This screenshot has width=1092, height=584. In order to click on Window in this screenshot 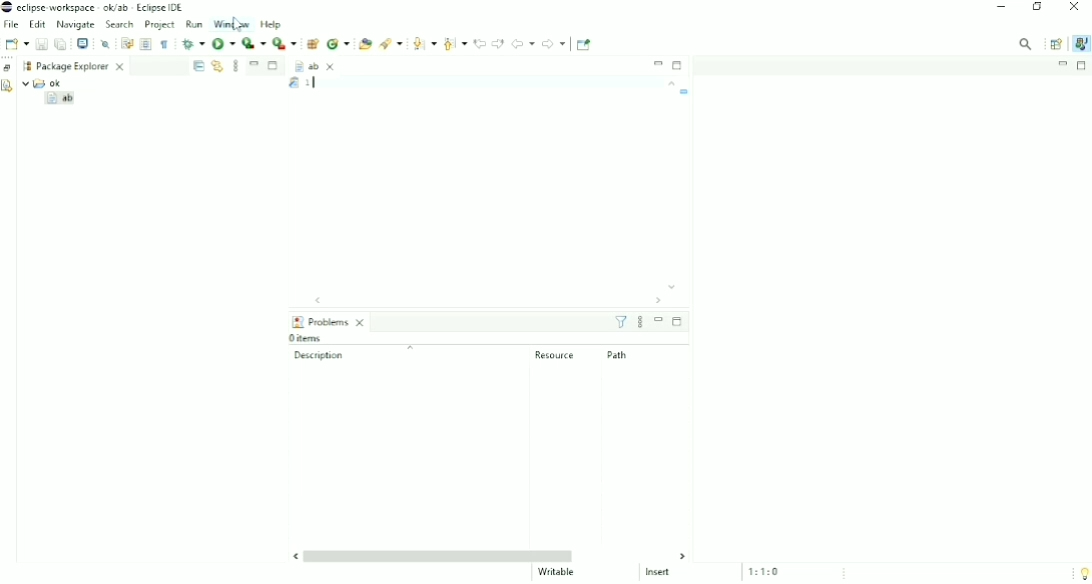, I will do `click(233, 24)`.